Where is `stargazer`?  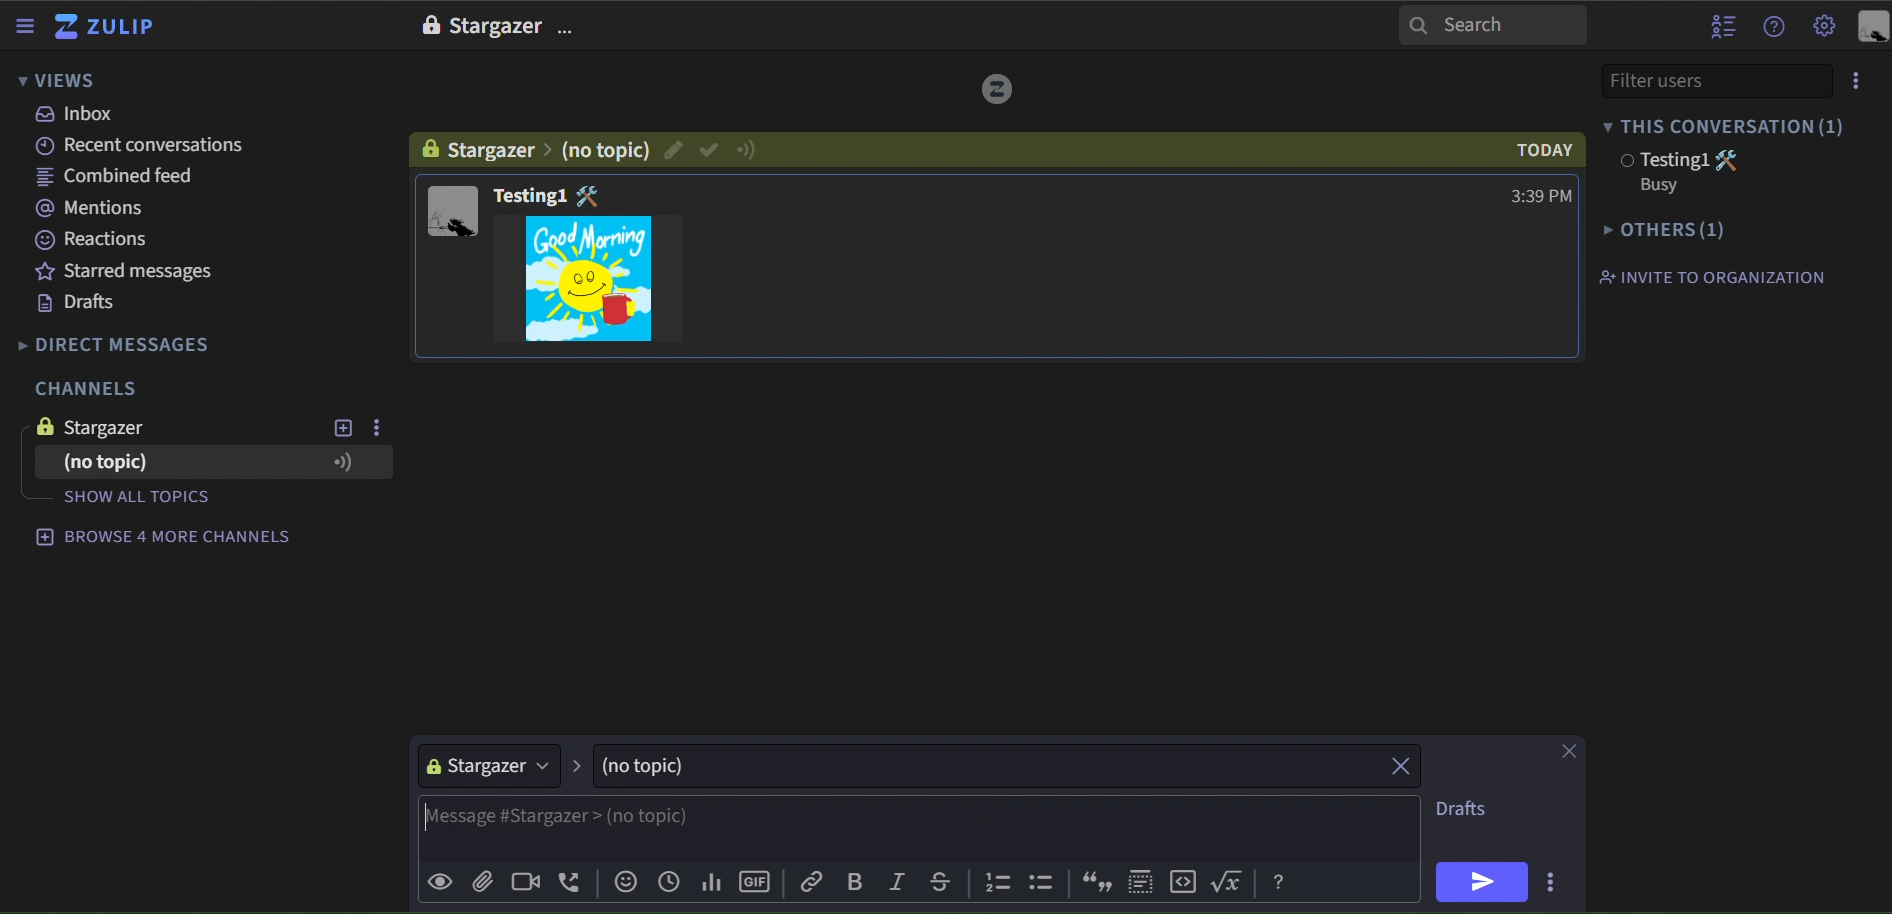 stargazer is located at coordinates (488, 766).